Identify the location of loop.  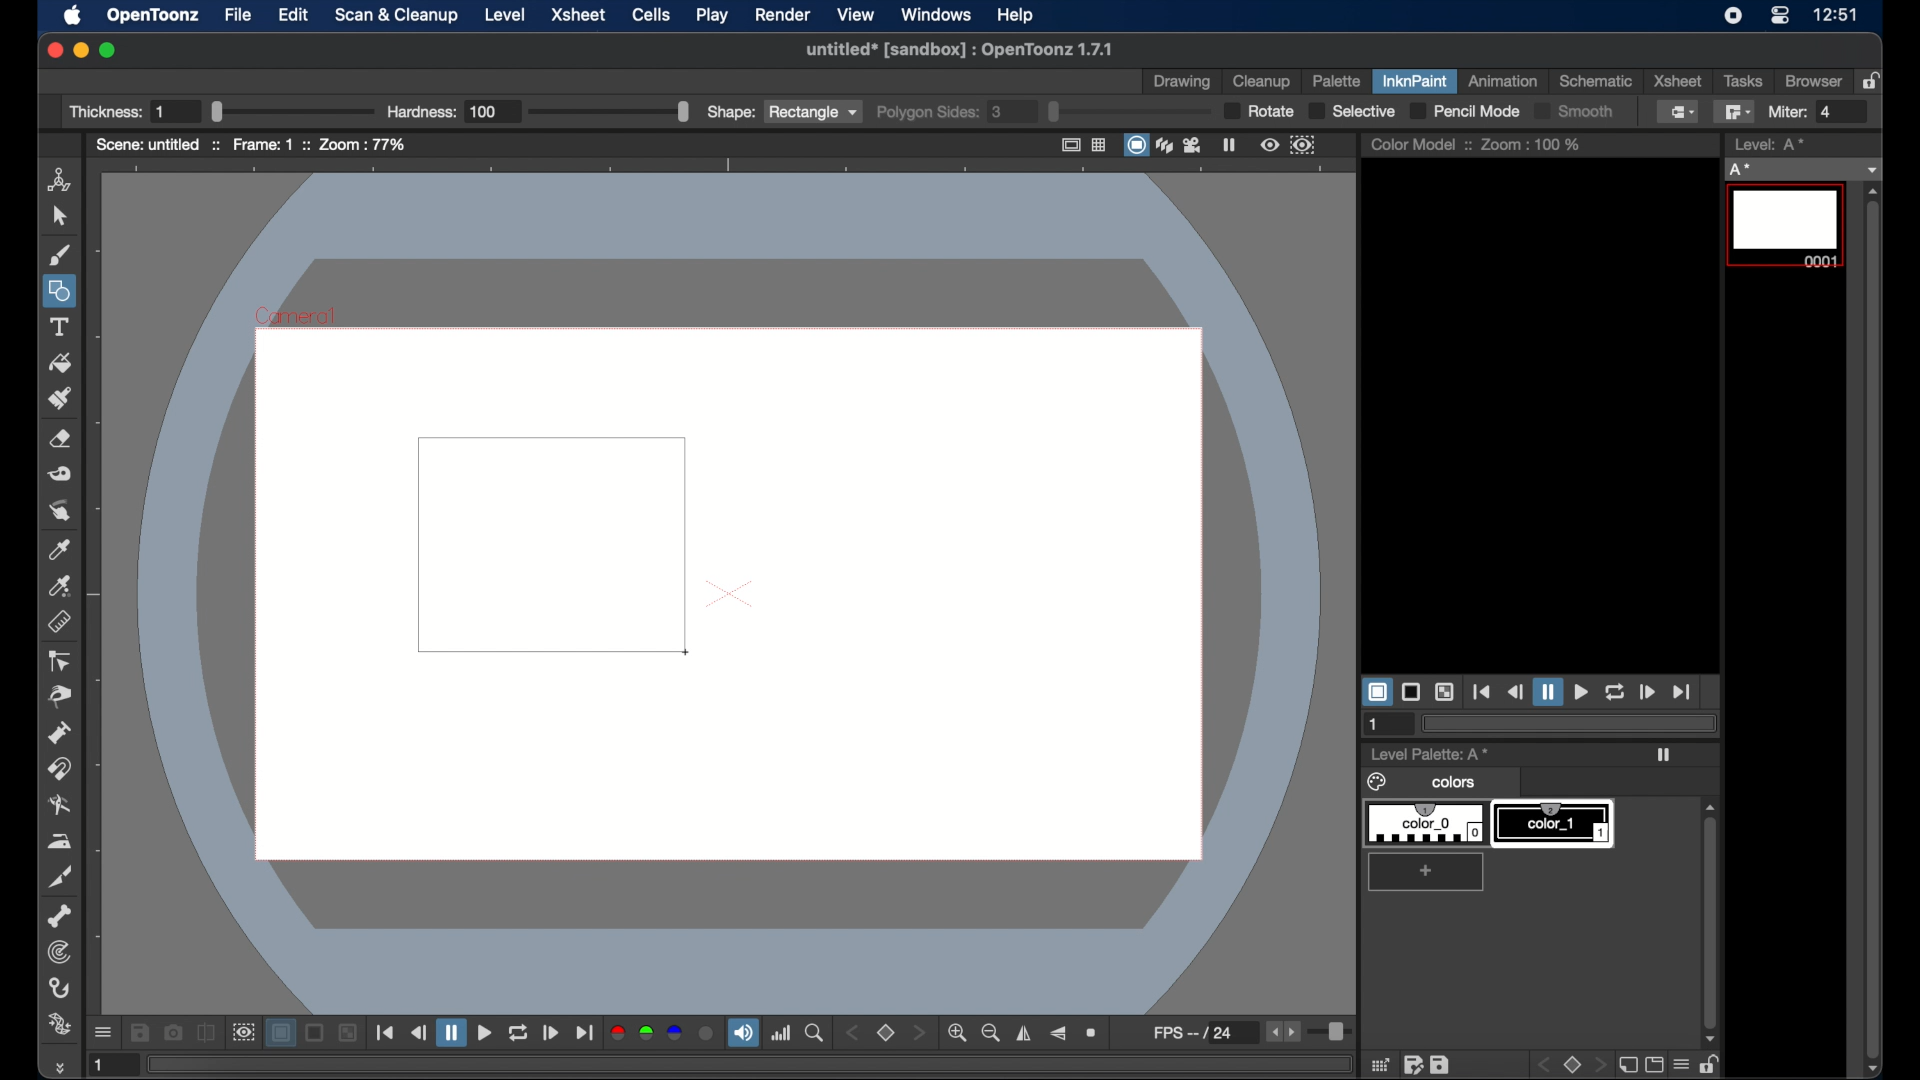
(1614, 692).